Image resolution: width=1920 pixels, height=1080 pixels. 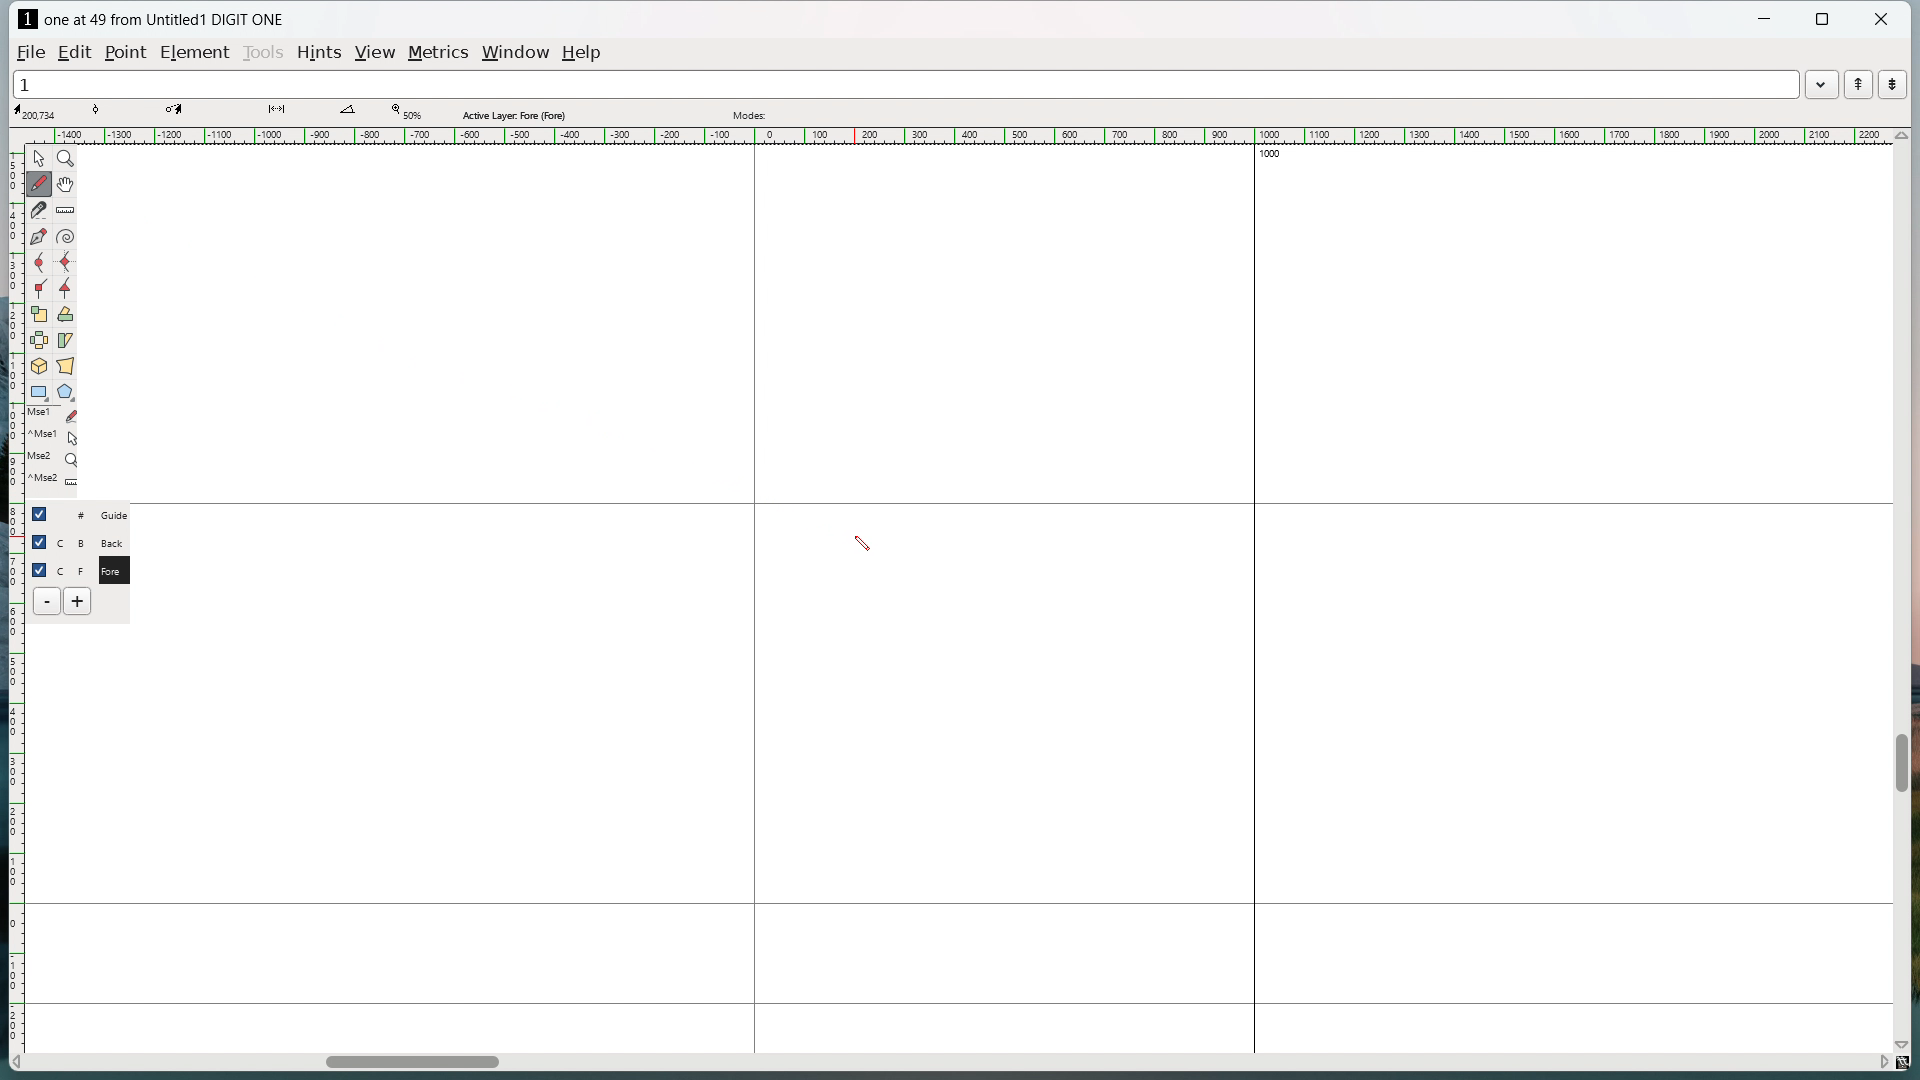 What do you see at coordinates (441, 54) in the screenshot?
I see `metrics` at bounding box center [441, 54].